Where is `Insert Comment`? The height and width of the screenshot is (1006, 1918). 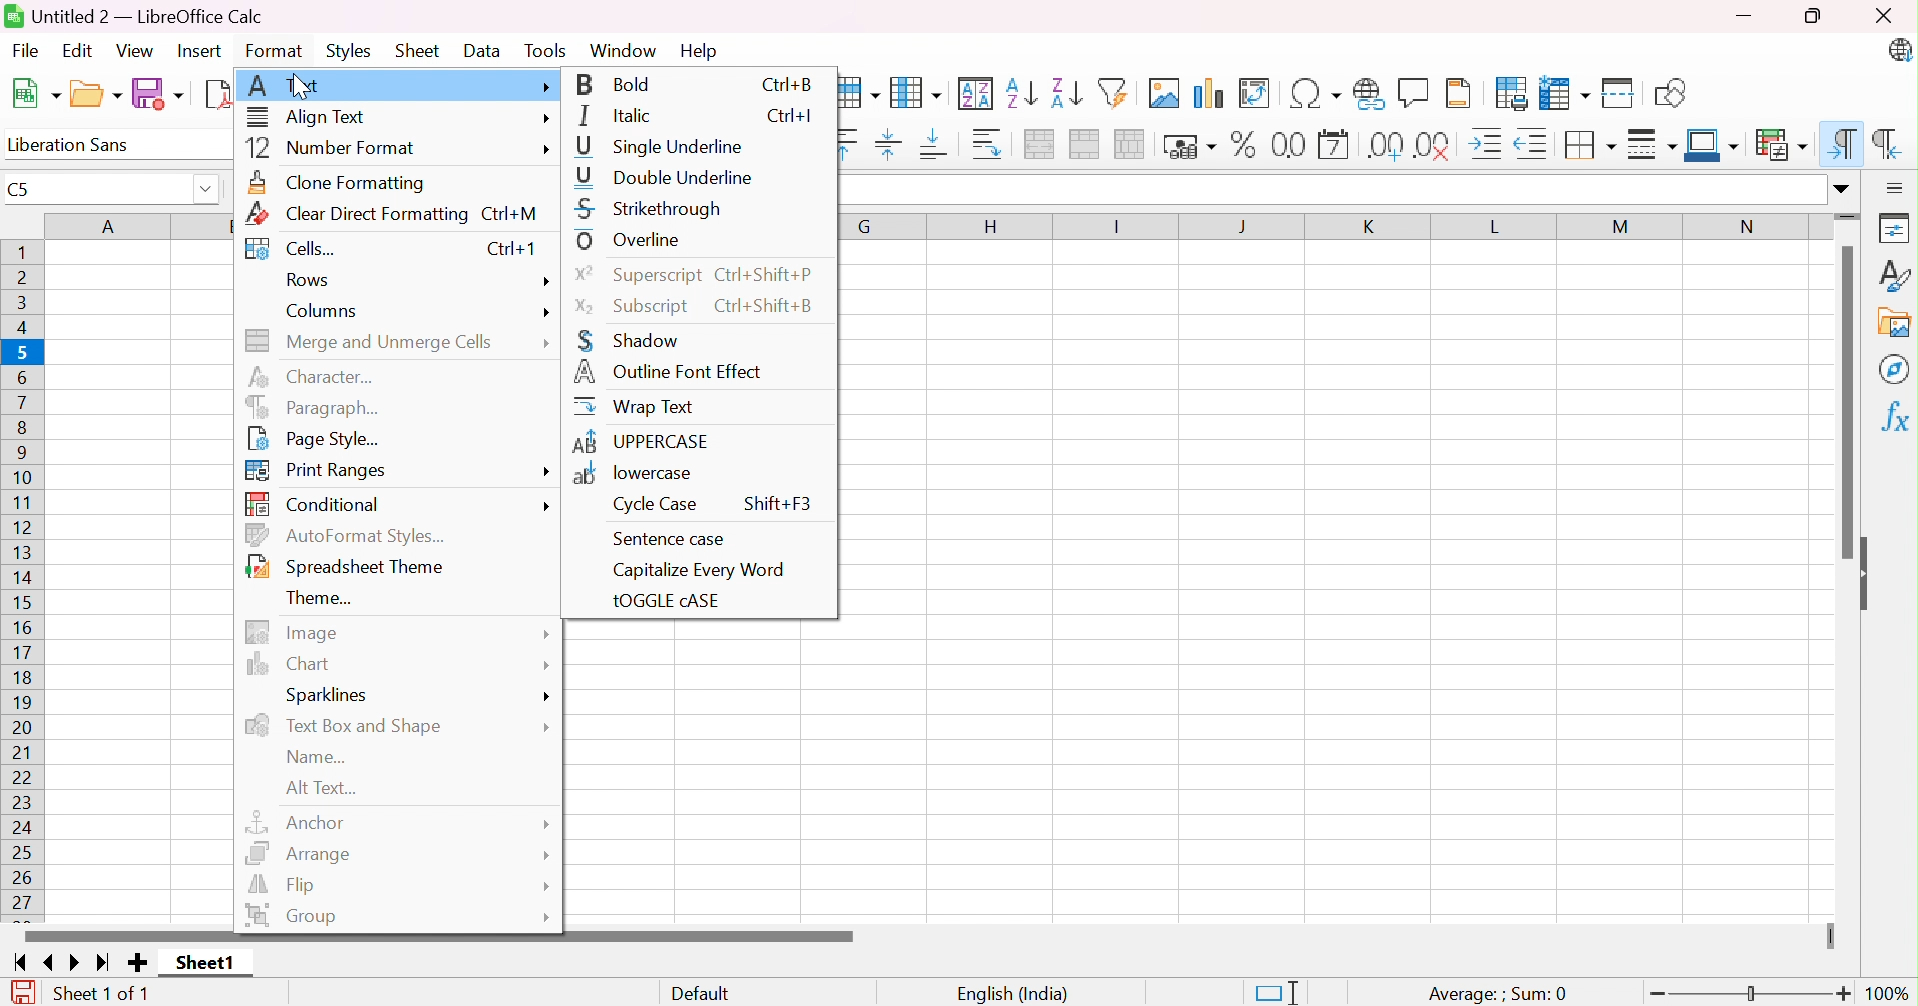
Insert Comment is located at coordinates (1413, 92).